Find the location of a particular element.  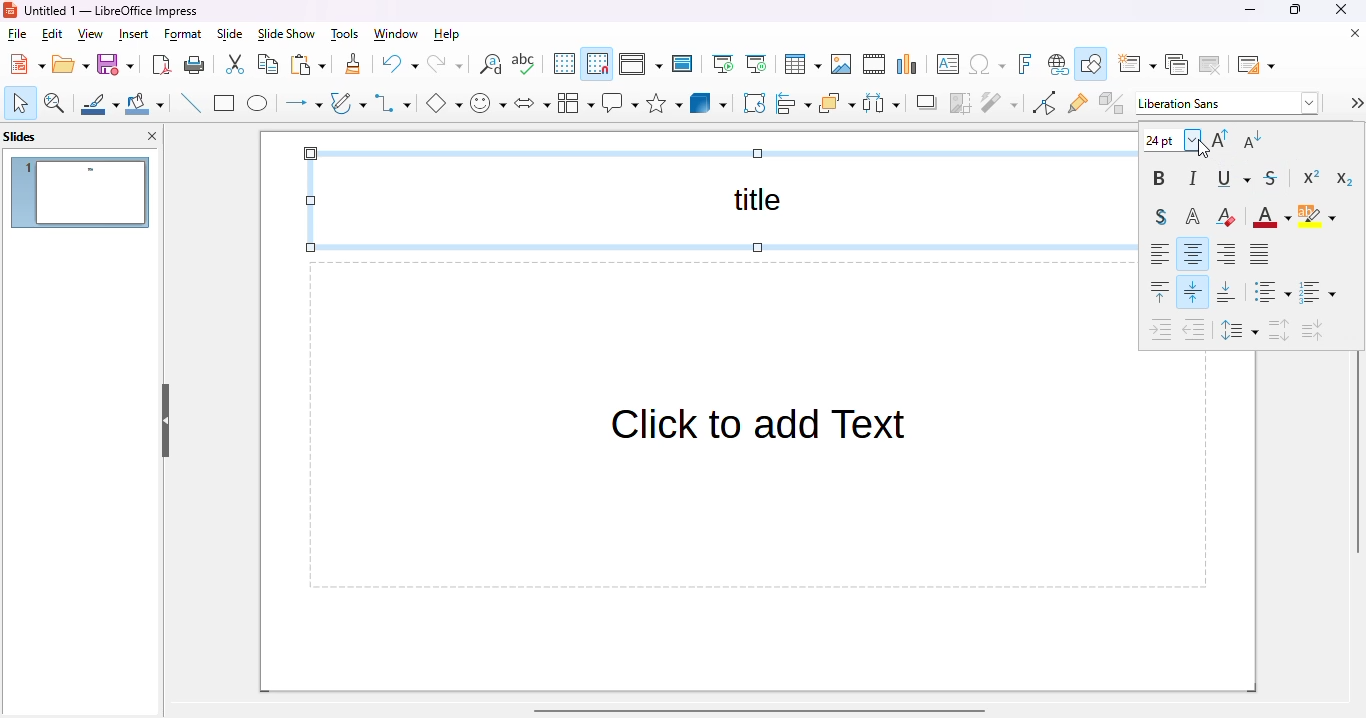

clear direct formatting is located at coordinates (1226, 216).